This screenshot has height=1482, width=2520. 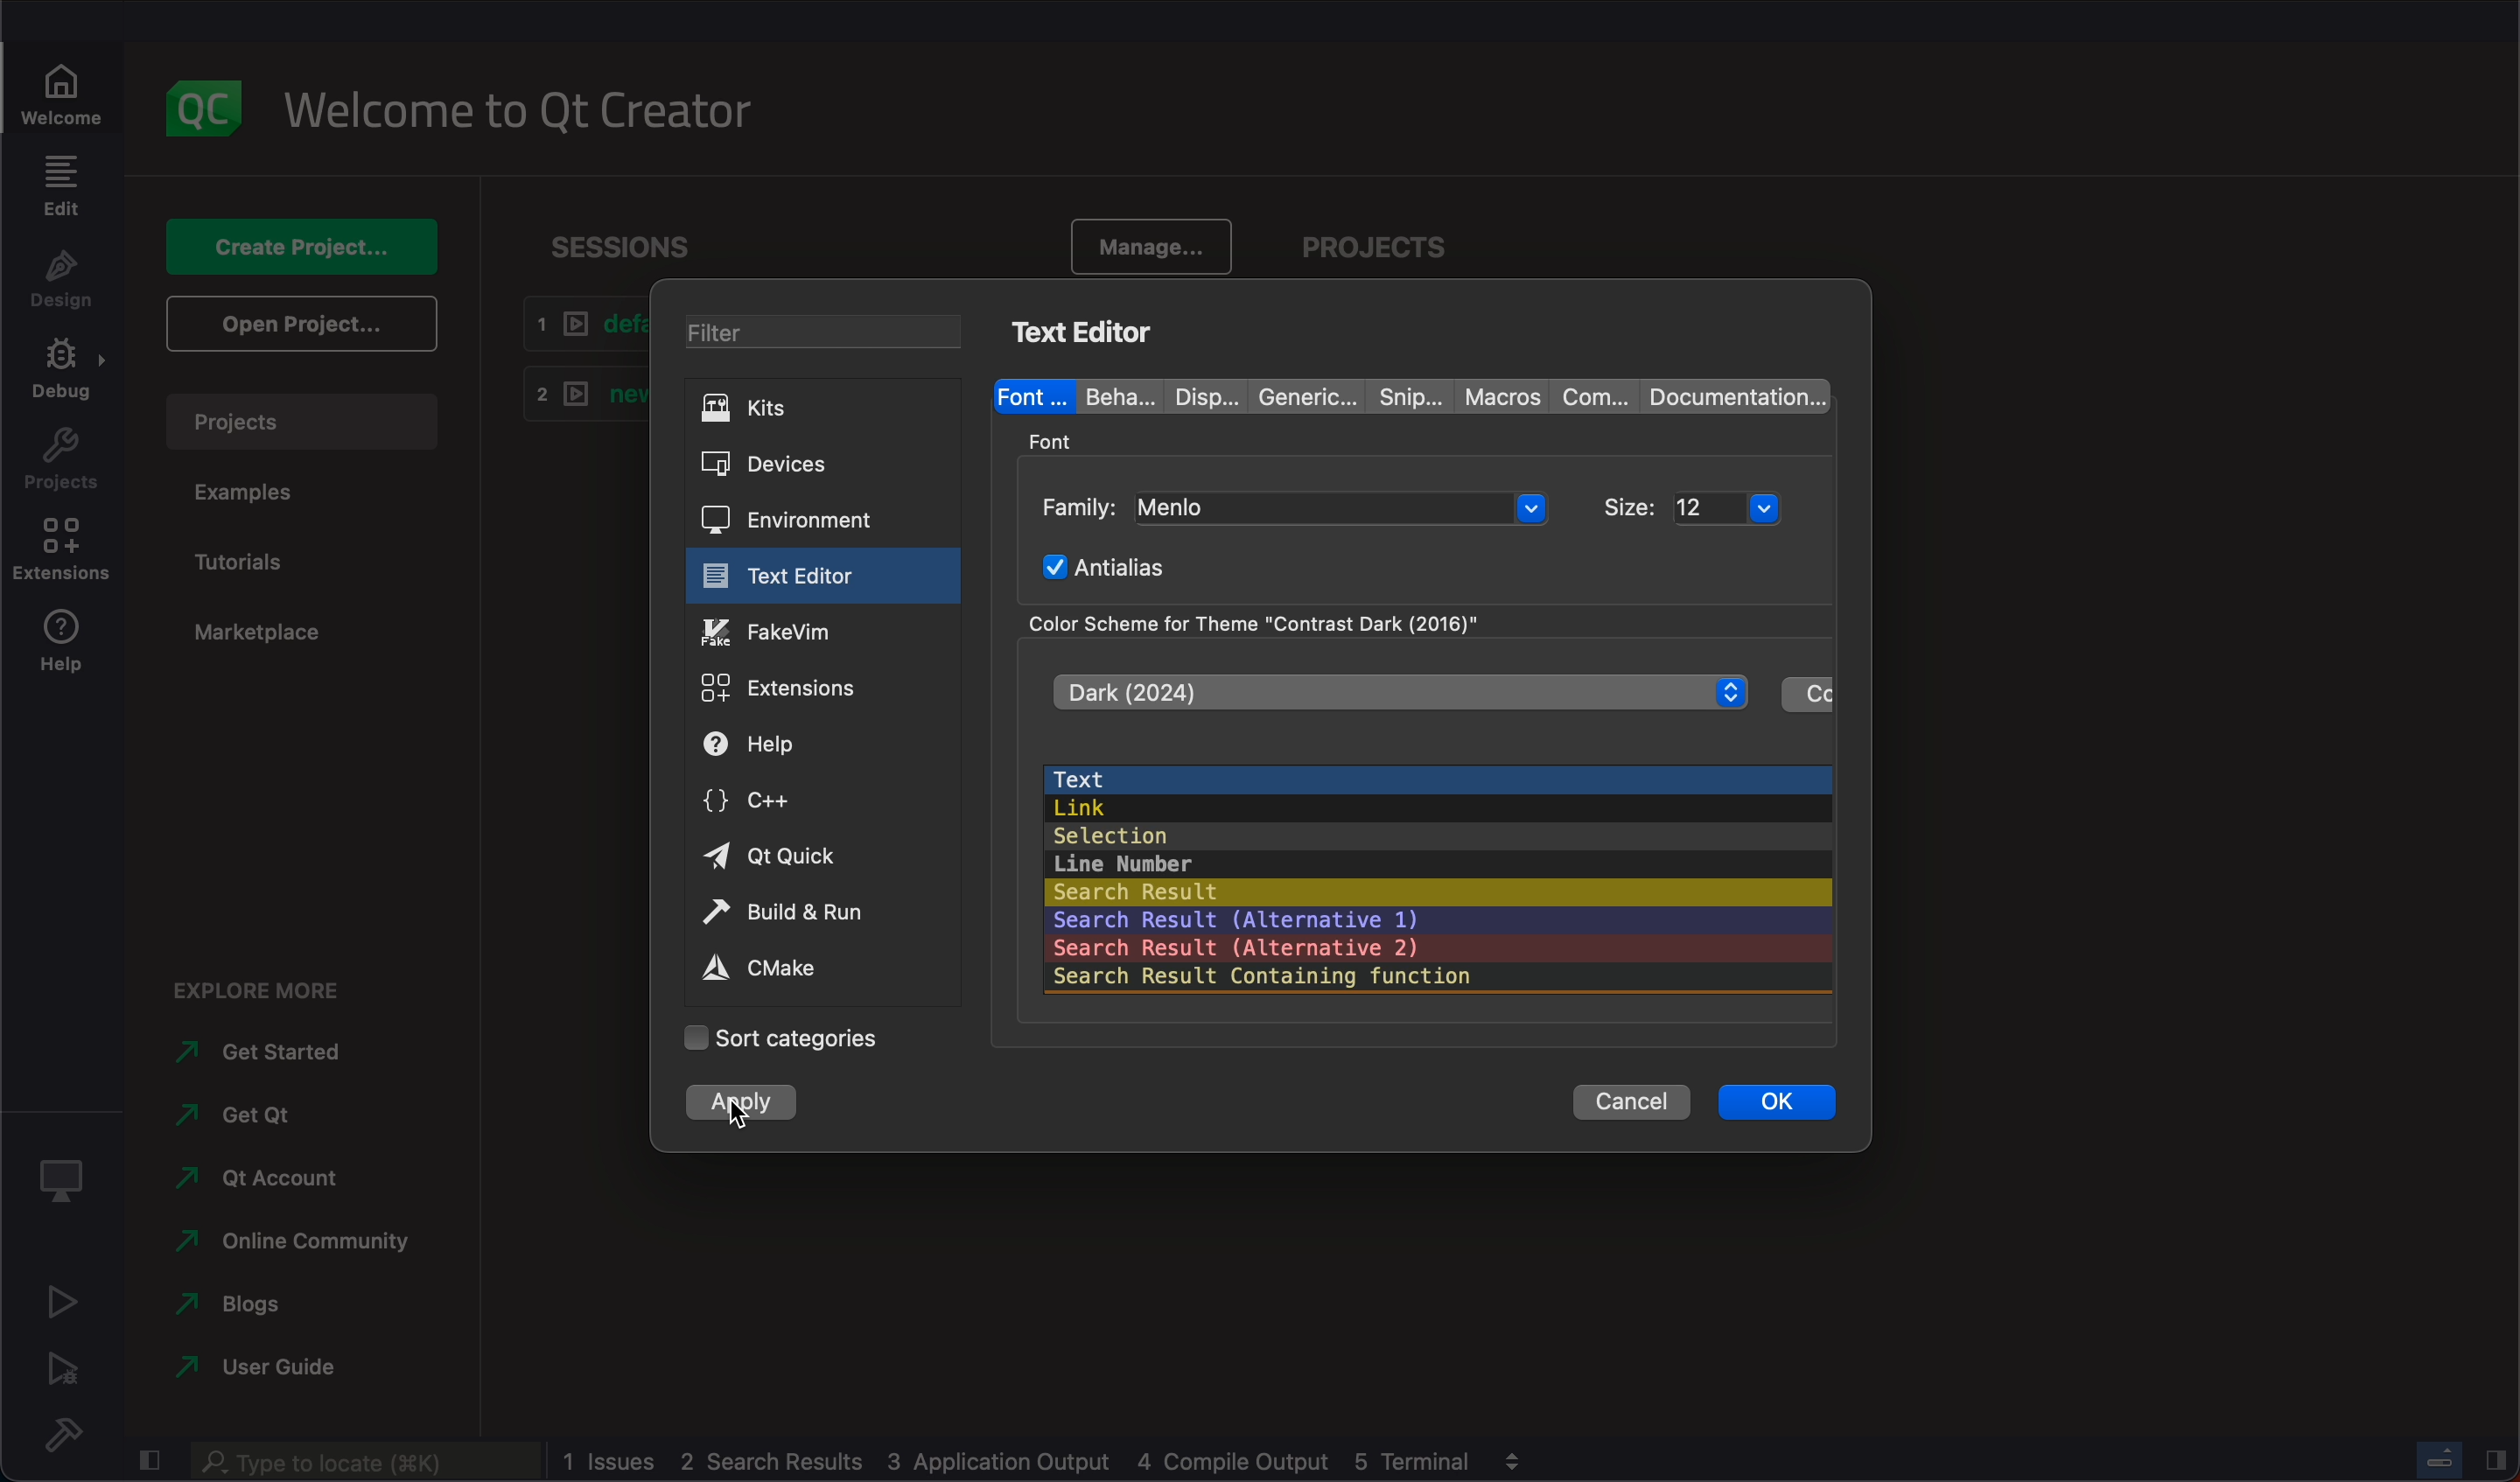 I want to click on examples, so click(x=256, y=498).